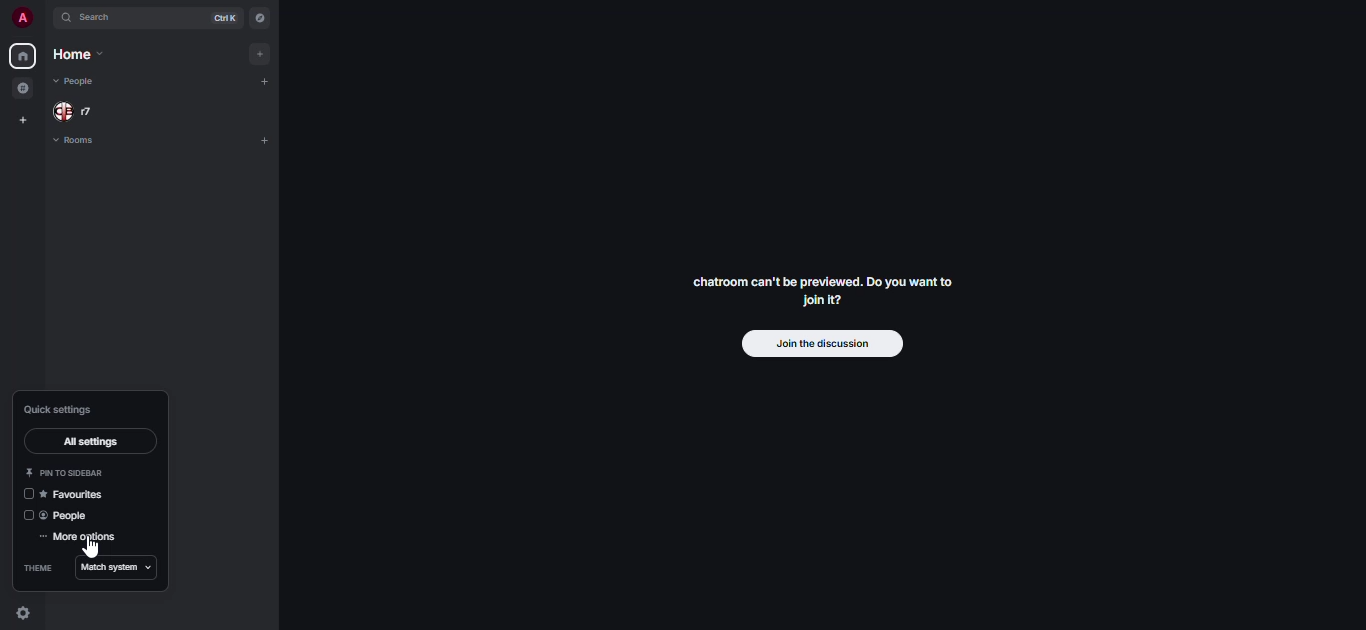 This screenshot has width=1366, height=630. What do you see at coordinates (79, 55) in the screenshot?
I see `home` at bounding box center [79, 55].